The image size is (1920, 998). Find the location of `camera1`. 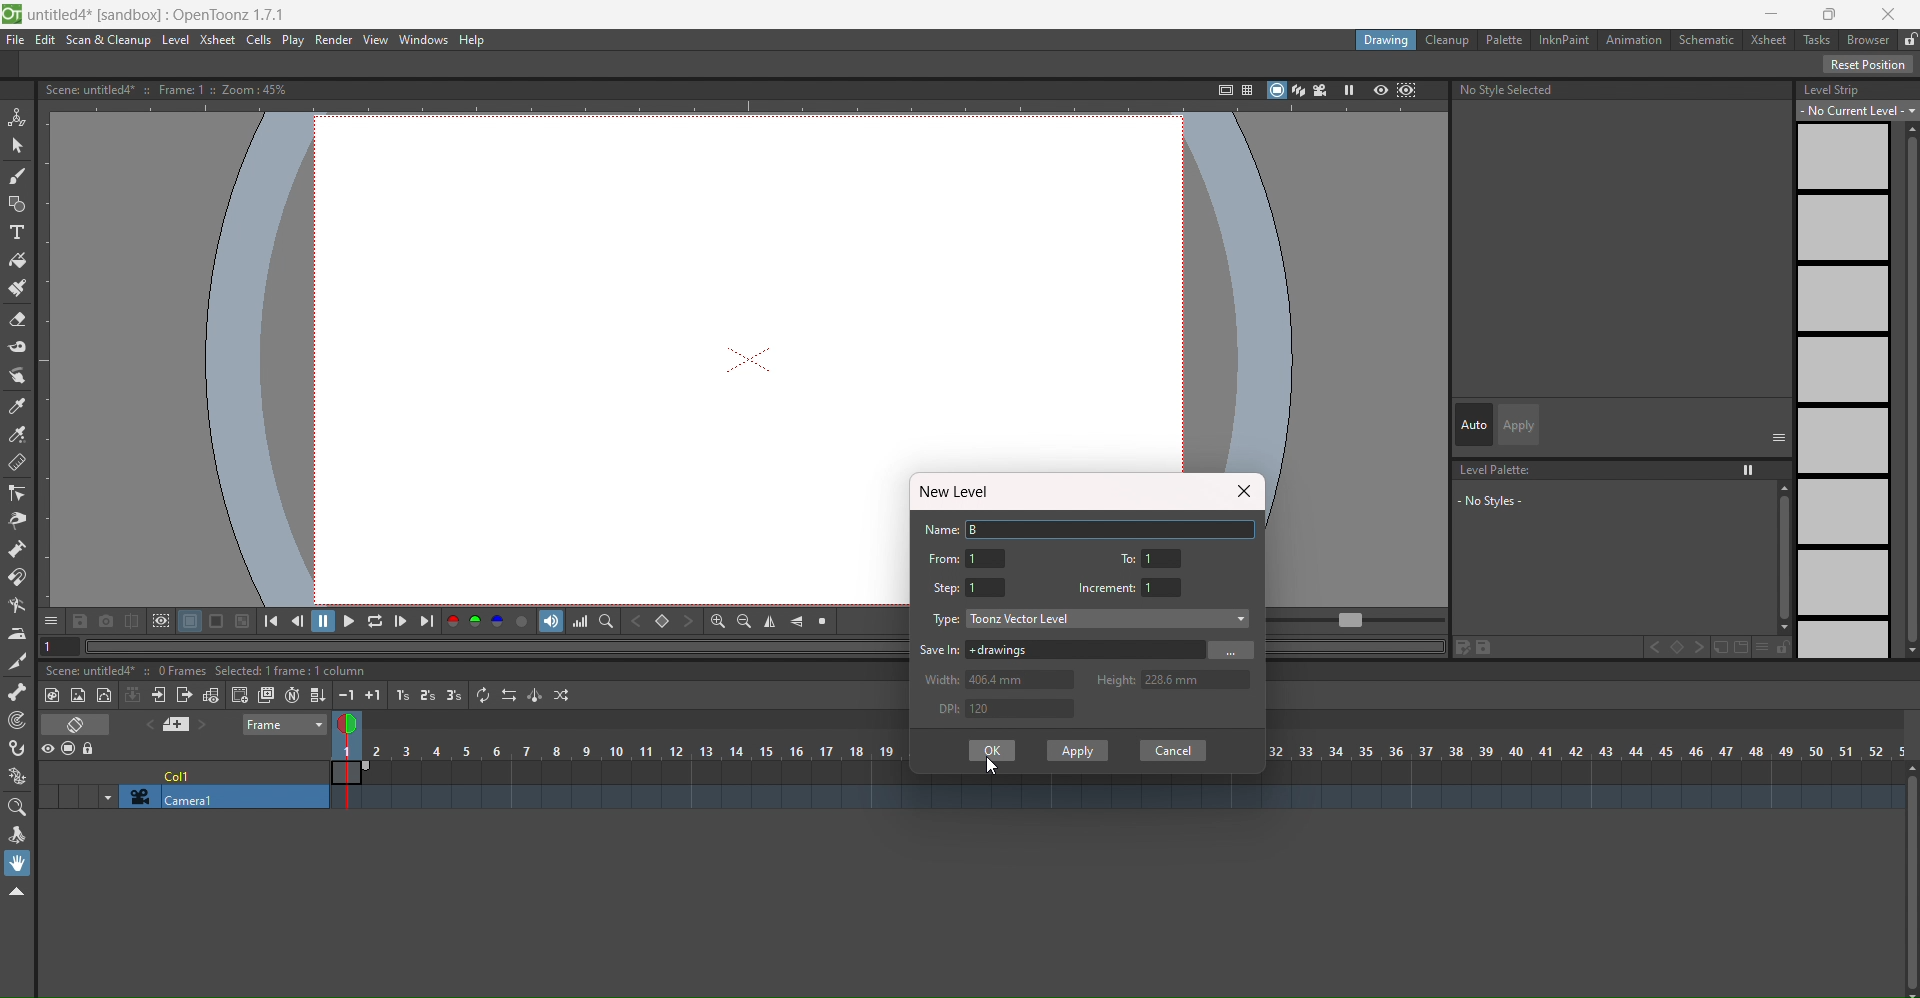

camera1 is located at coordinates (217, 798).